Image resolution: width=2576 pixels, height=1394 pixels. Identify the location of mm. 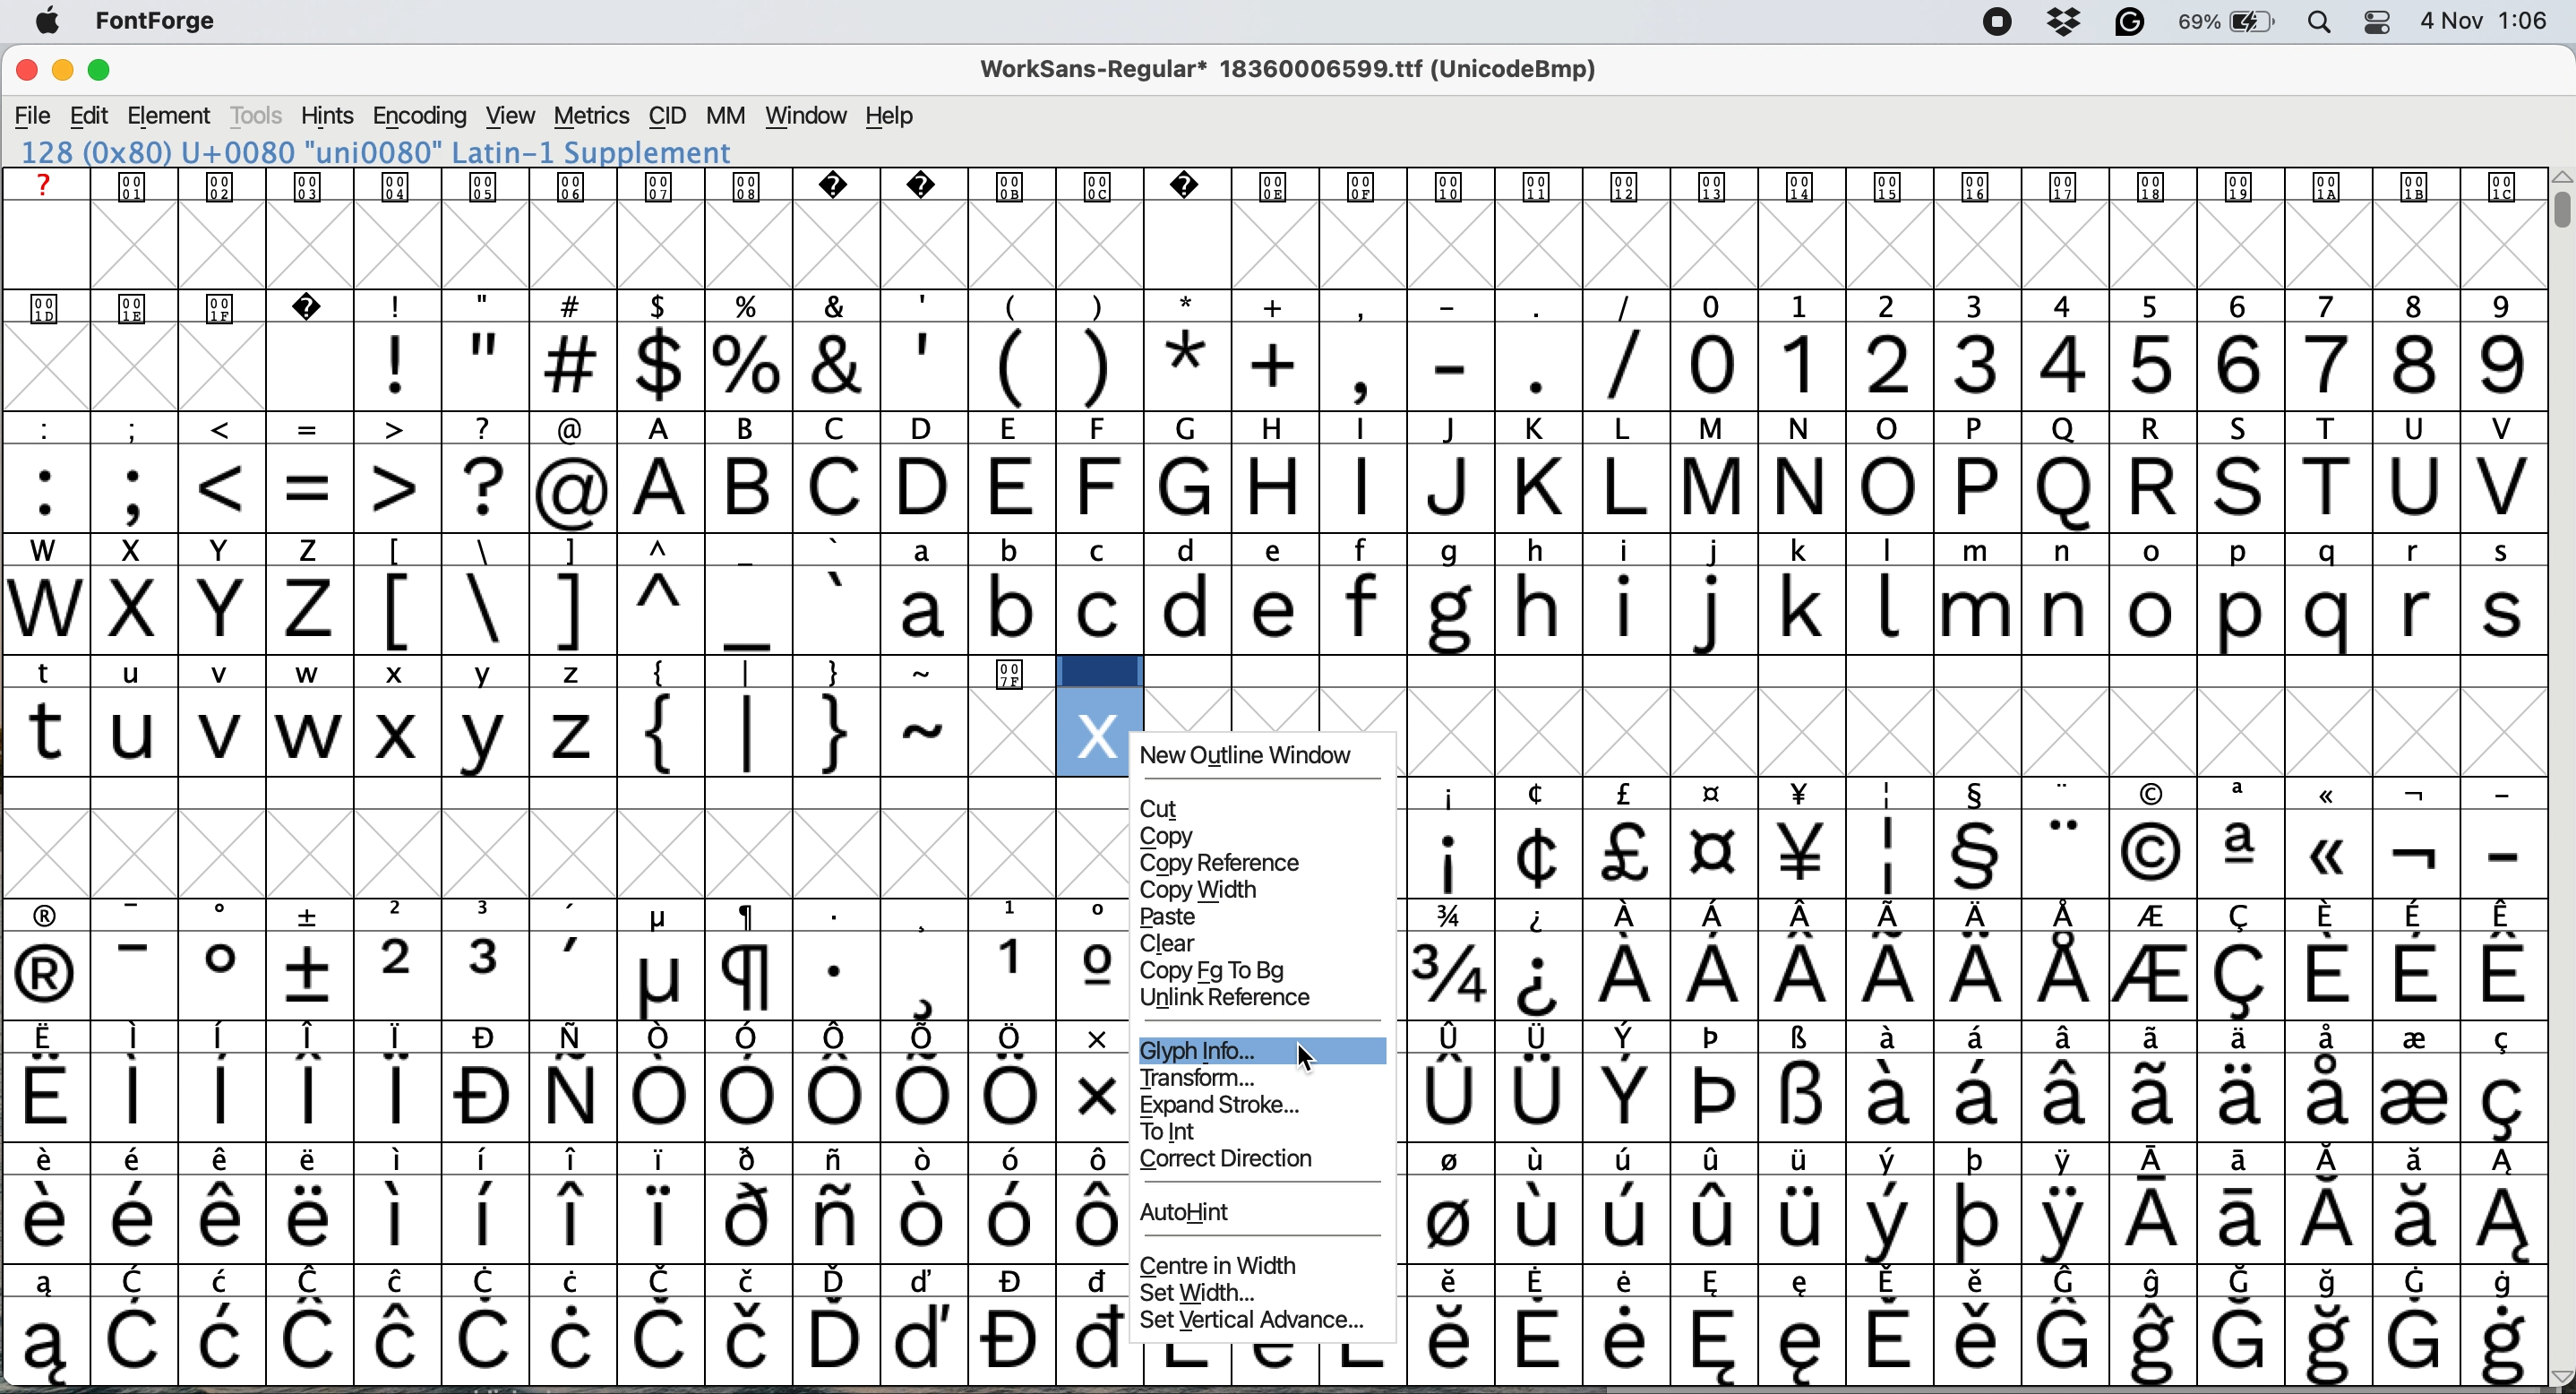
(724, 116).